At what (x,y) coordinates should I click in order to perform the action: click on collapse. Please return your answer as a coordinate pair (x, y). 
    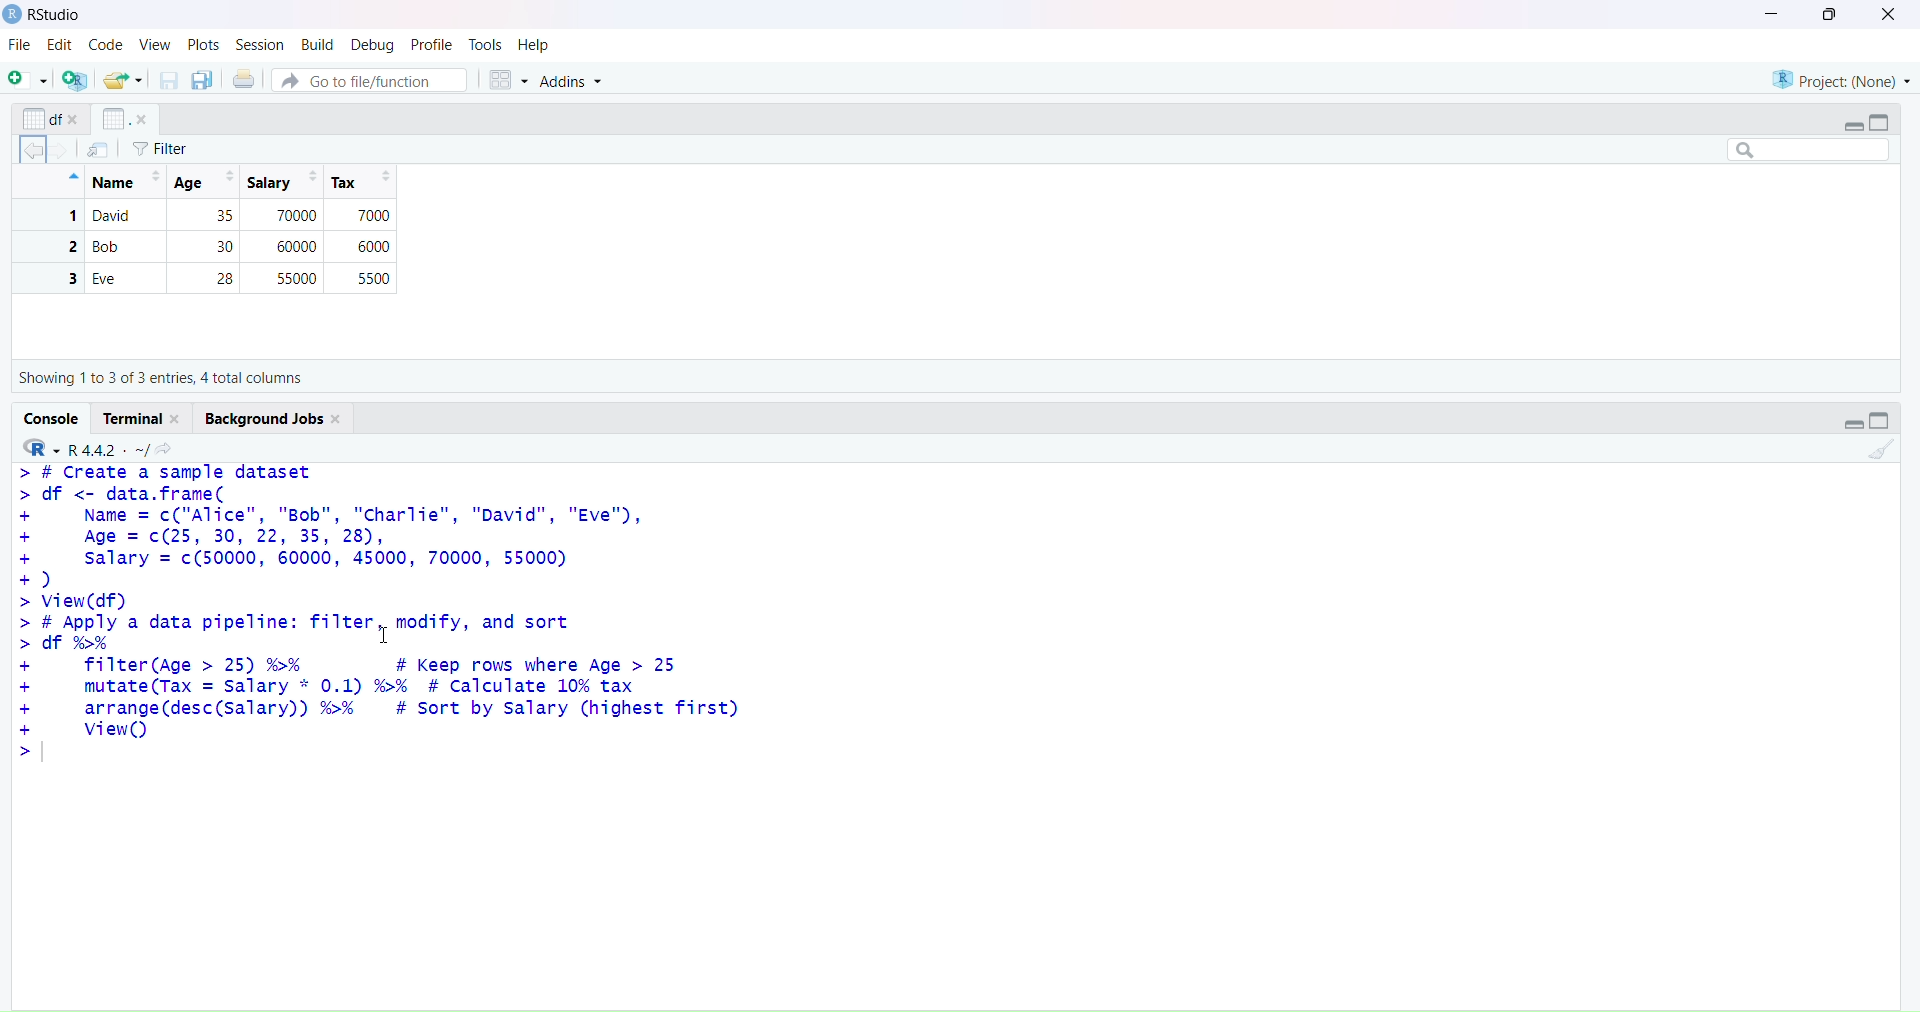
    Looking at the image, I should click on (1883, 422).